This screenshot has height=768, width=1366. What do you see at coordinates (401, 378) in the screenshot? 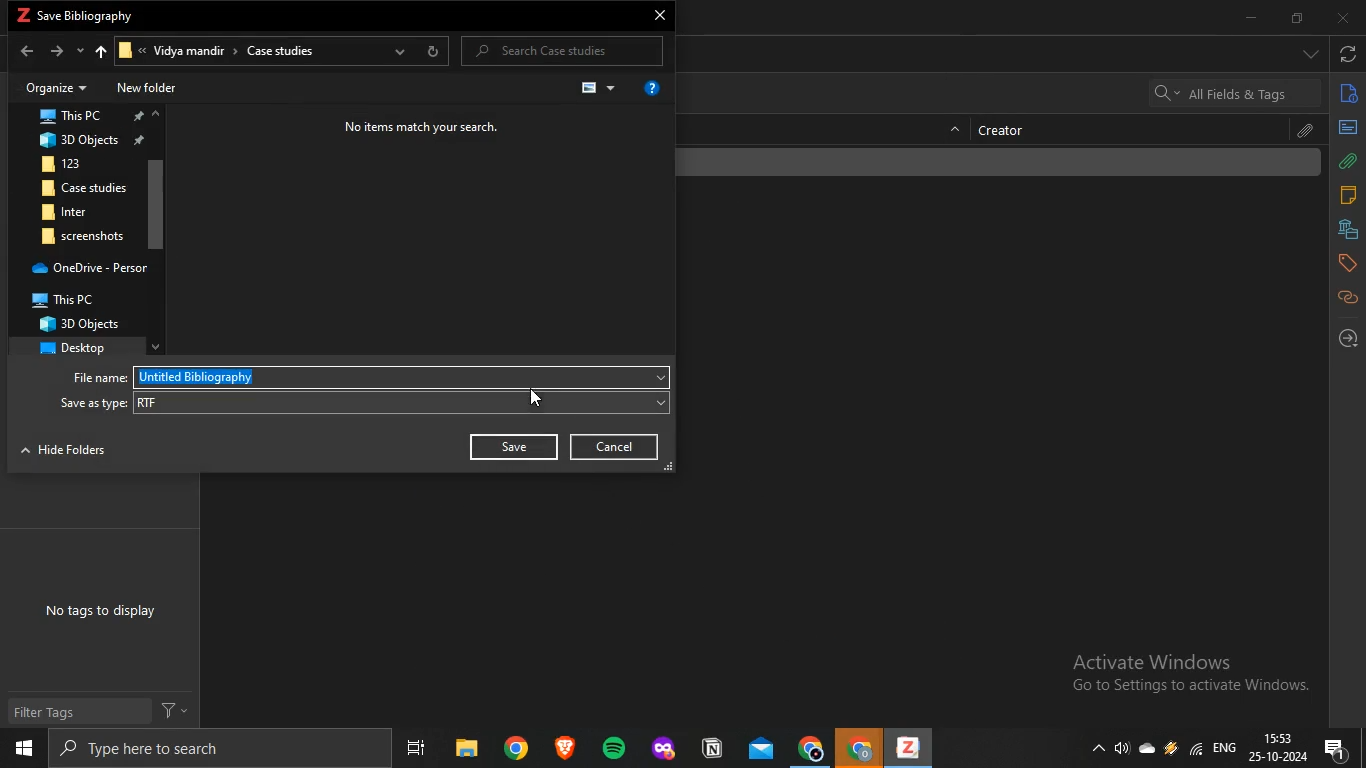
I see `Untitled Bibliography` at bounding box center [401, 378].